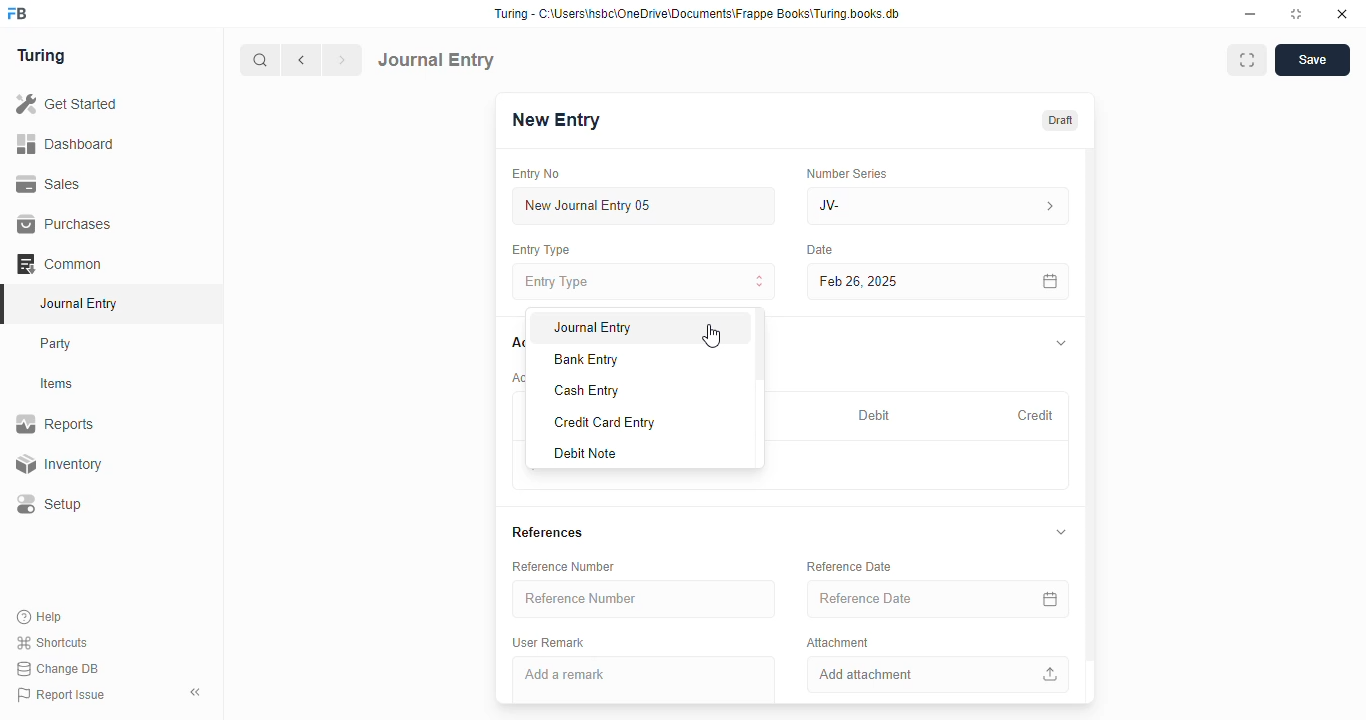  Describe the element at coordinates (1037, 415) in the screenshot. I see `credit` at that location.